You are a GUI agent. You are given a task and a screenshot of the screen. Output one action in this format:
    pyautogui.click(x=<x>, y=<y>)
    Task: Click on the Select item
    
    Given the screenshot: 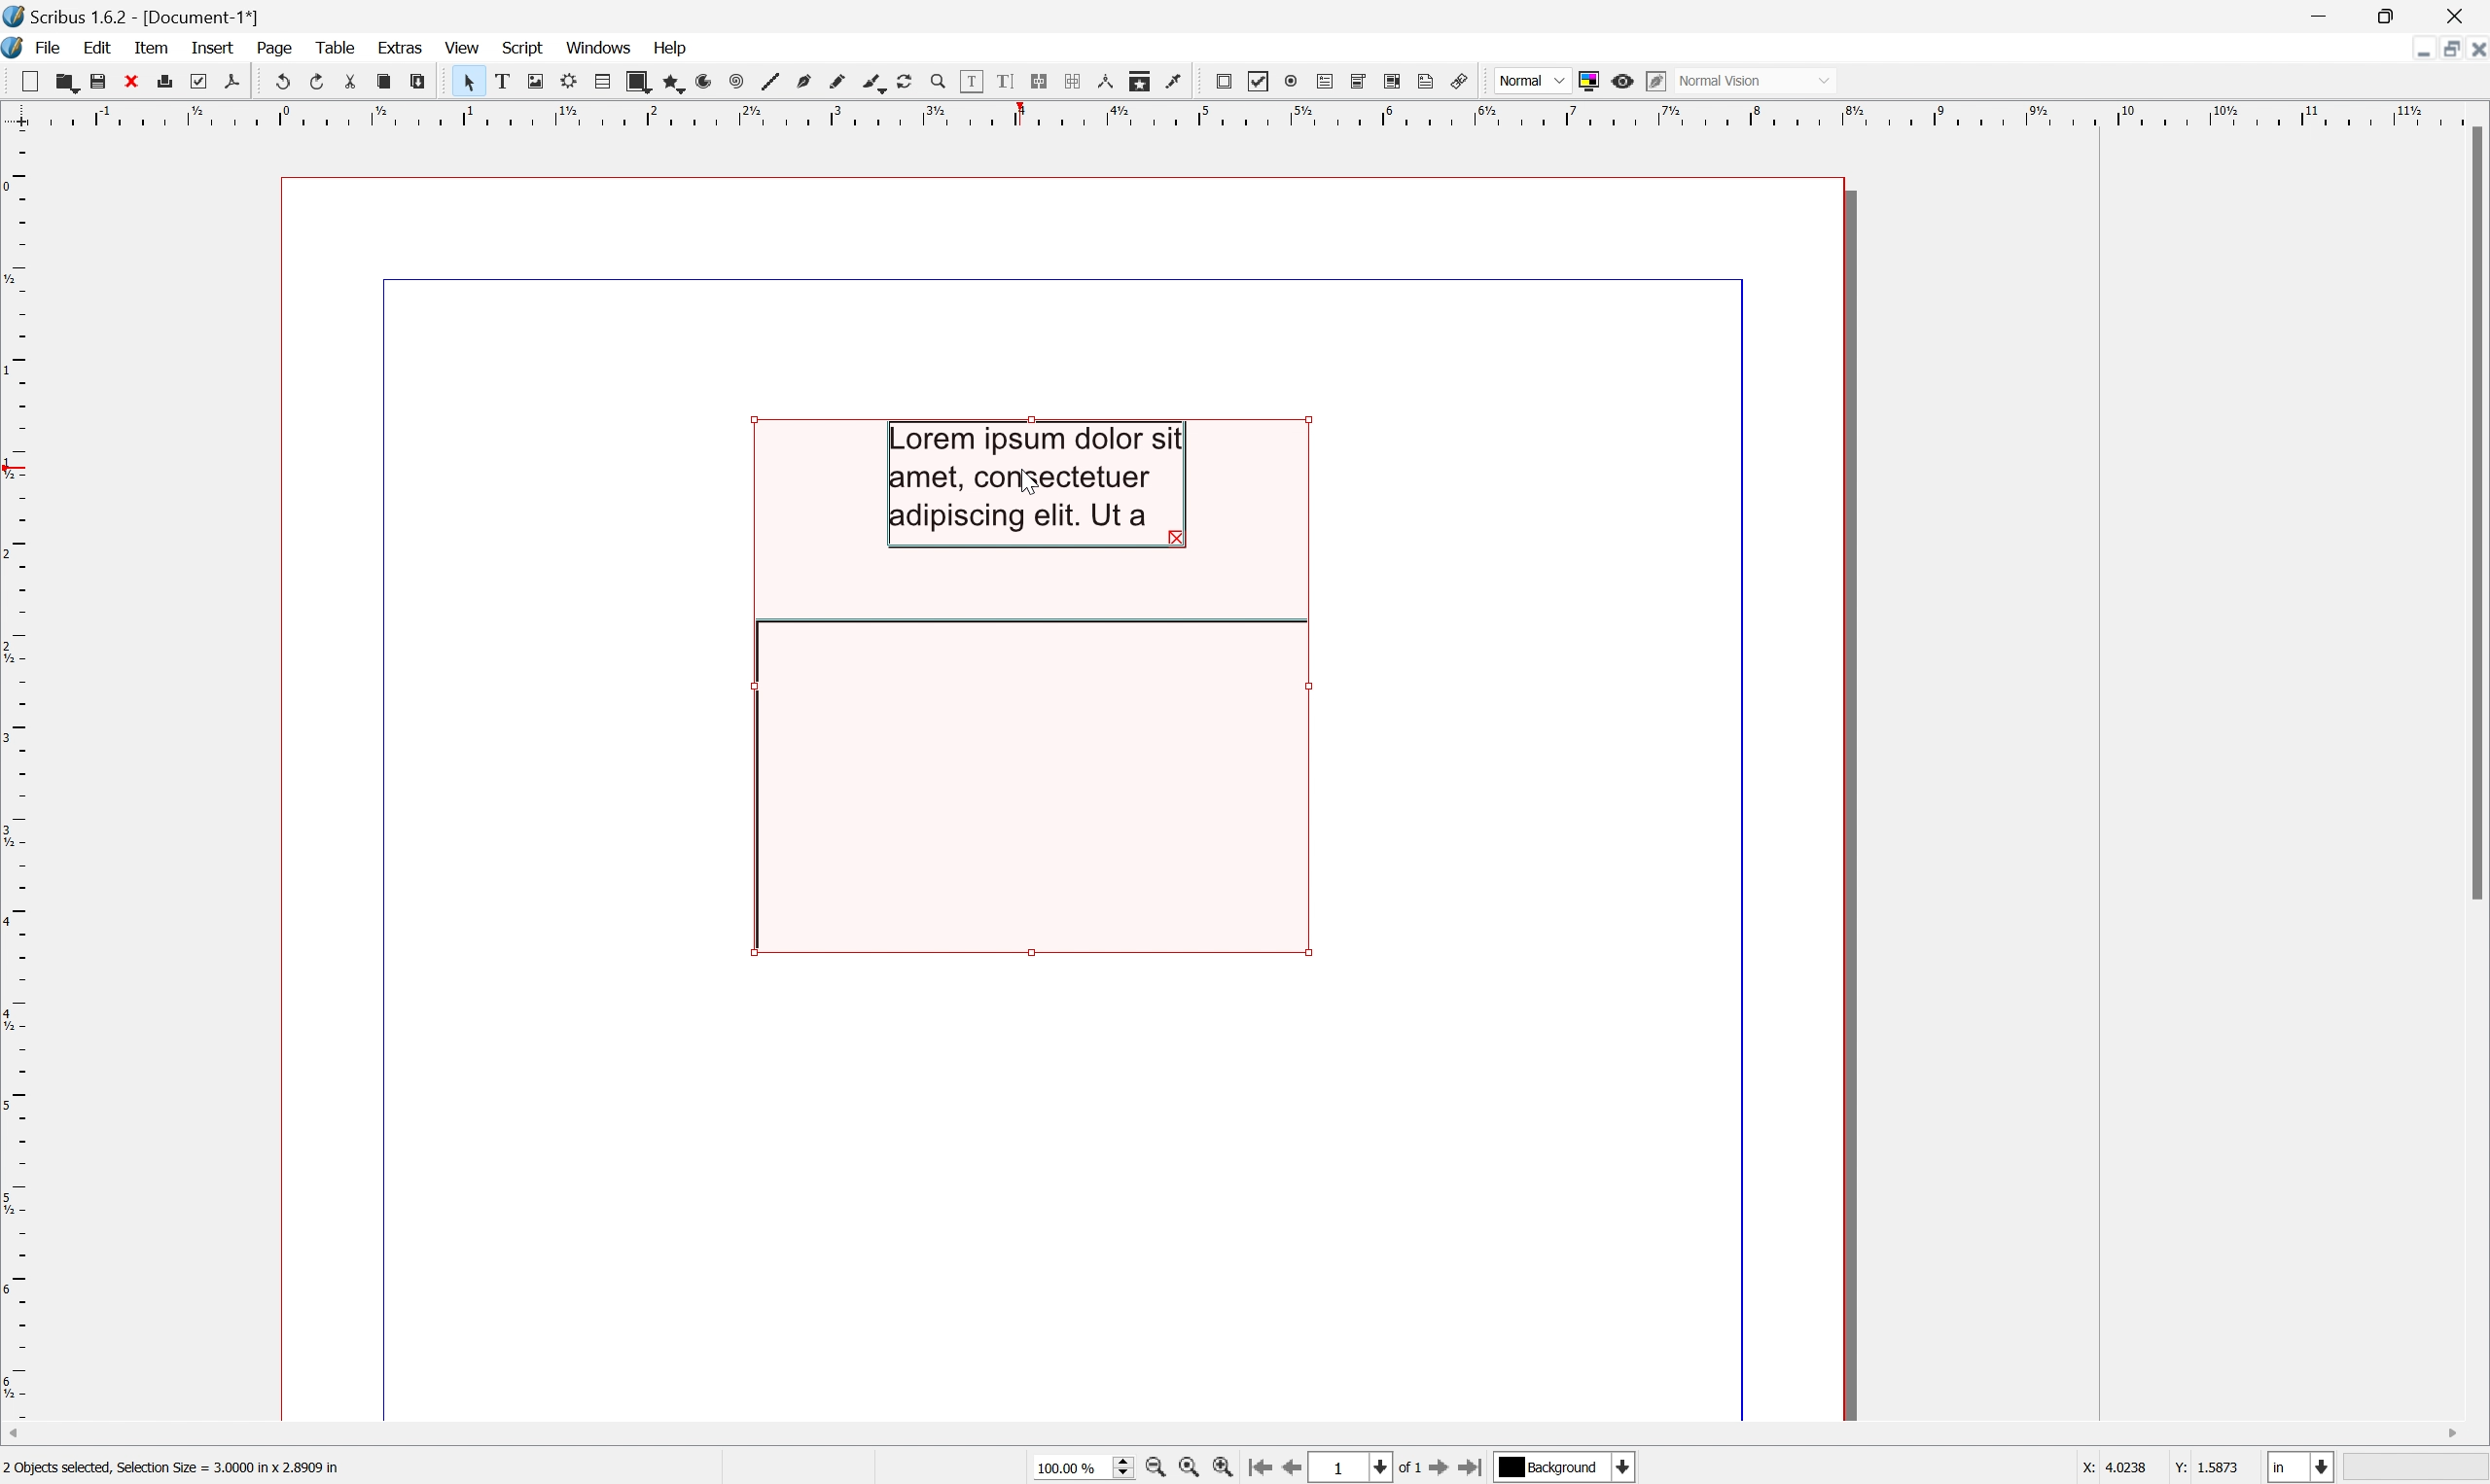 What is the action you would take?
    pyautogui.click(x=462, y=81)
    